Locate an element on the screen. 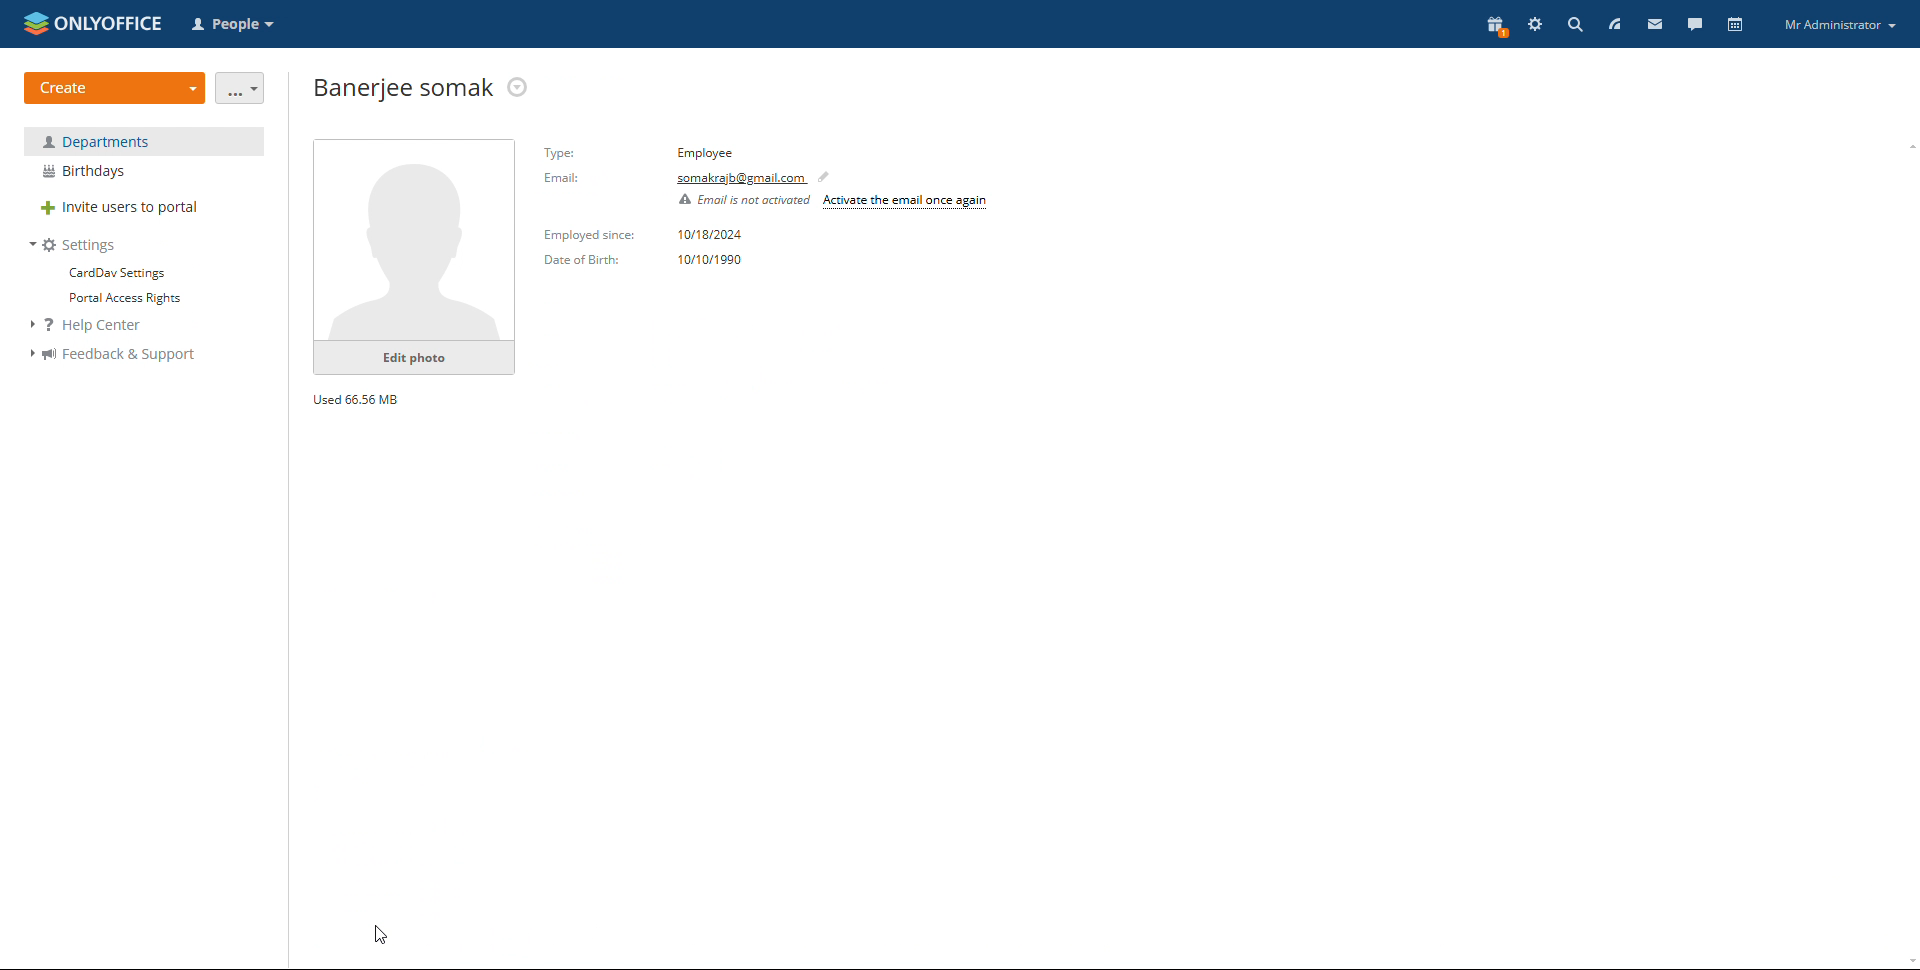 Image resolution: width=1920 pixels, height=970 pixels. profile photo is located at coordinates (415, 241).